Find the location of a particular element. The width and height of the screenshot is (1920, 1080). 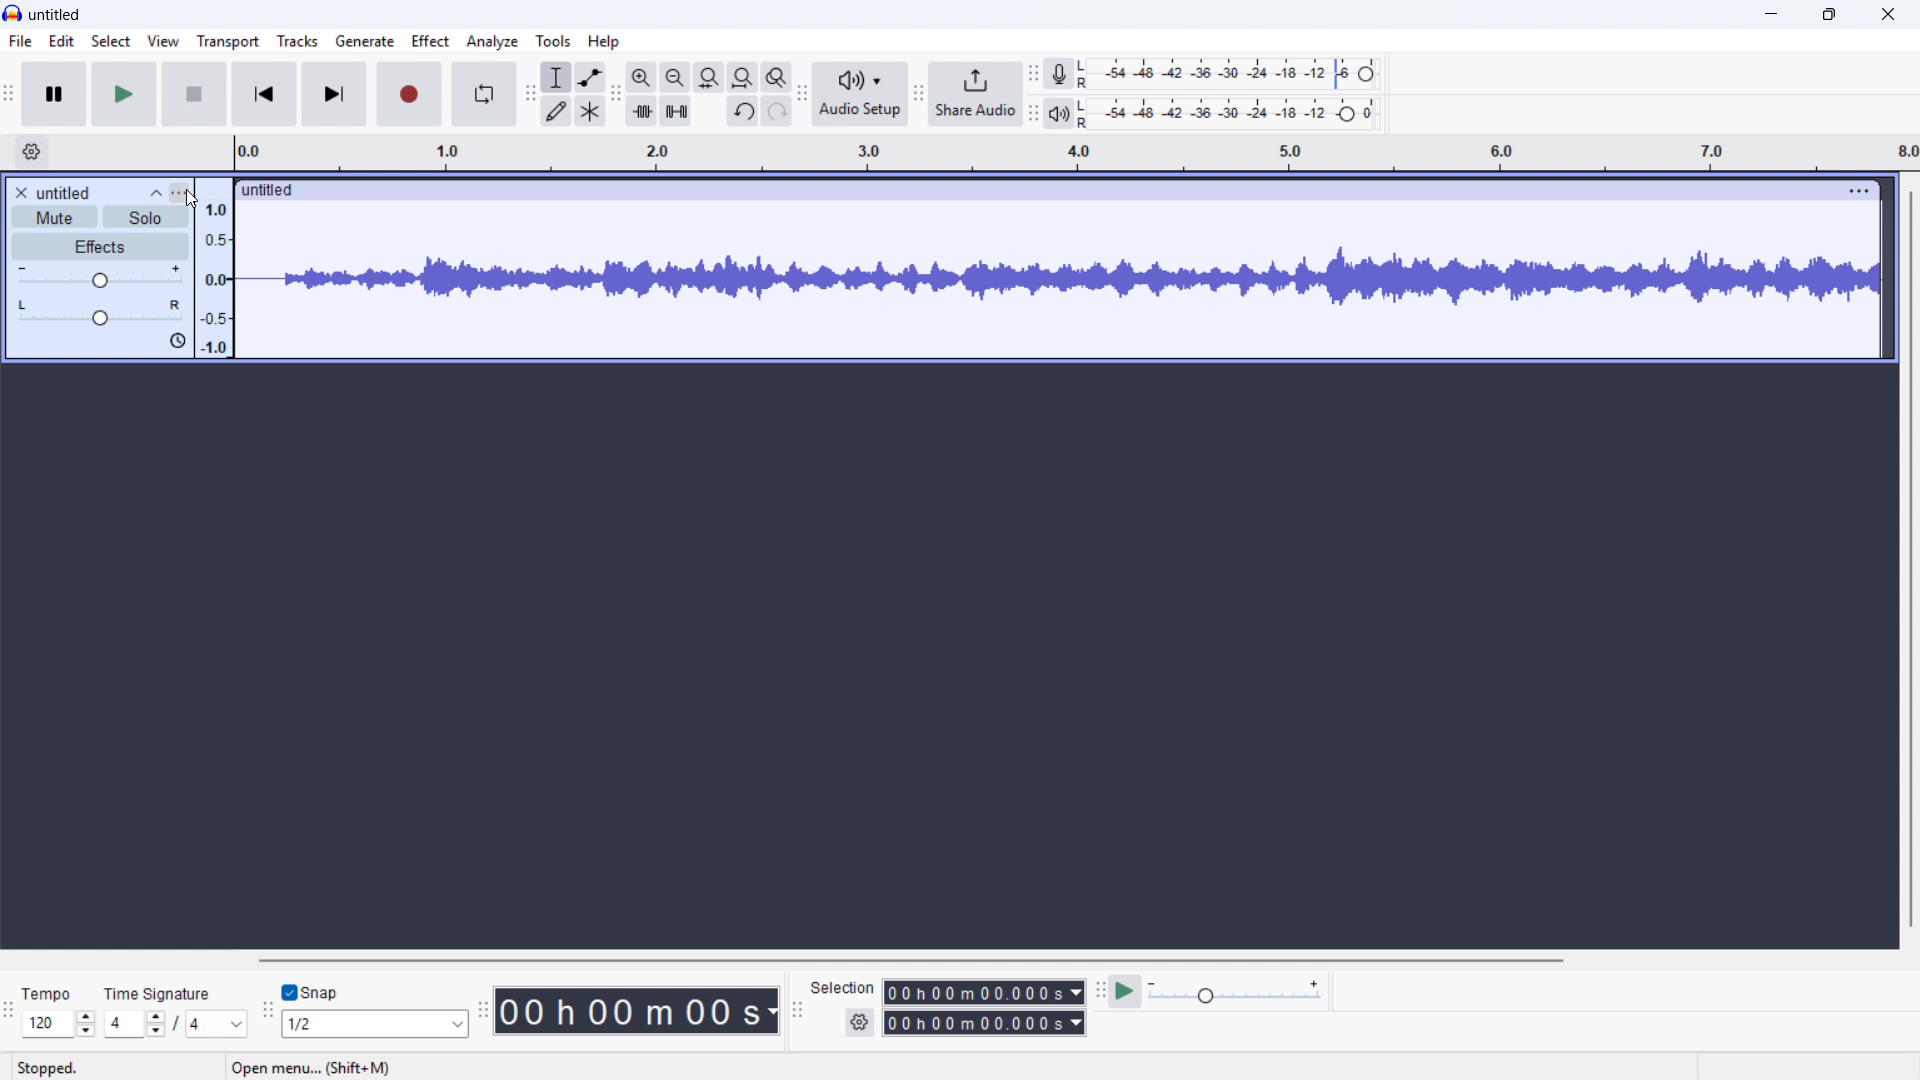

Analyse  is located at coordinates (491, 41).